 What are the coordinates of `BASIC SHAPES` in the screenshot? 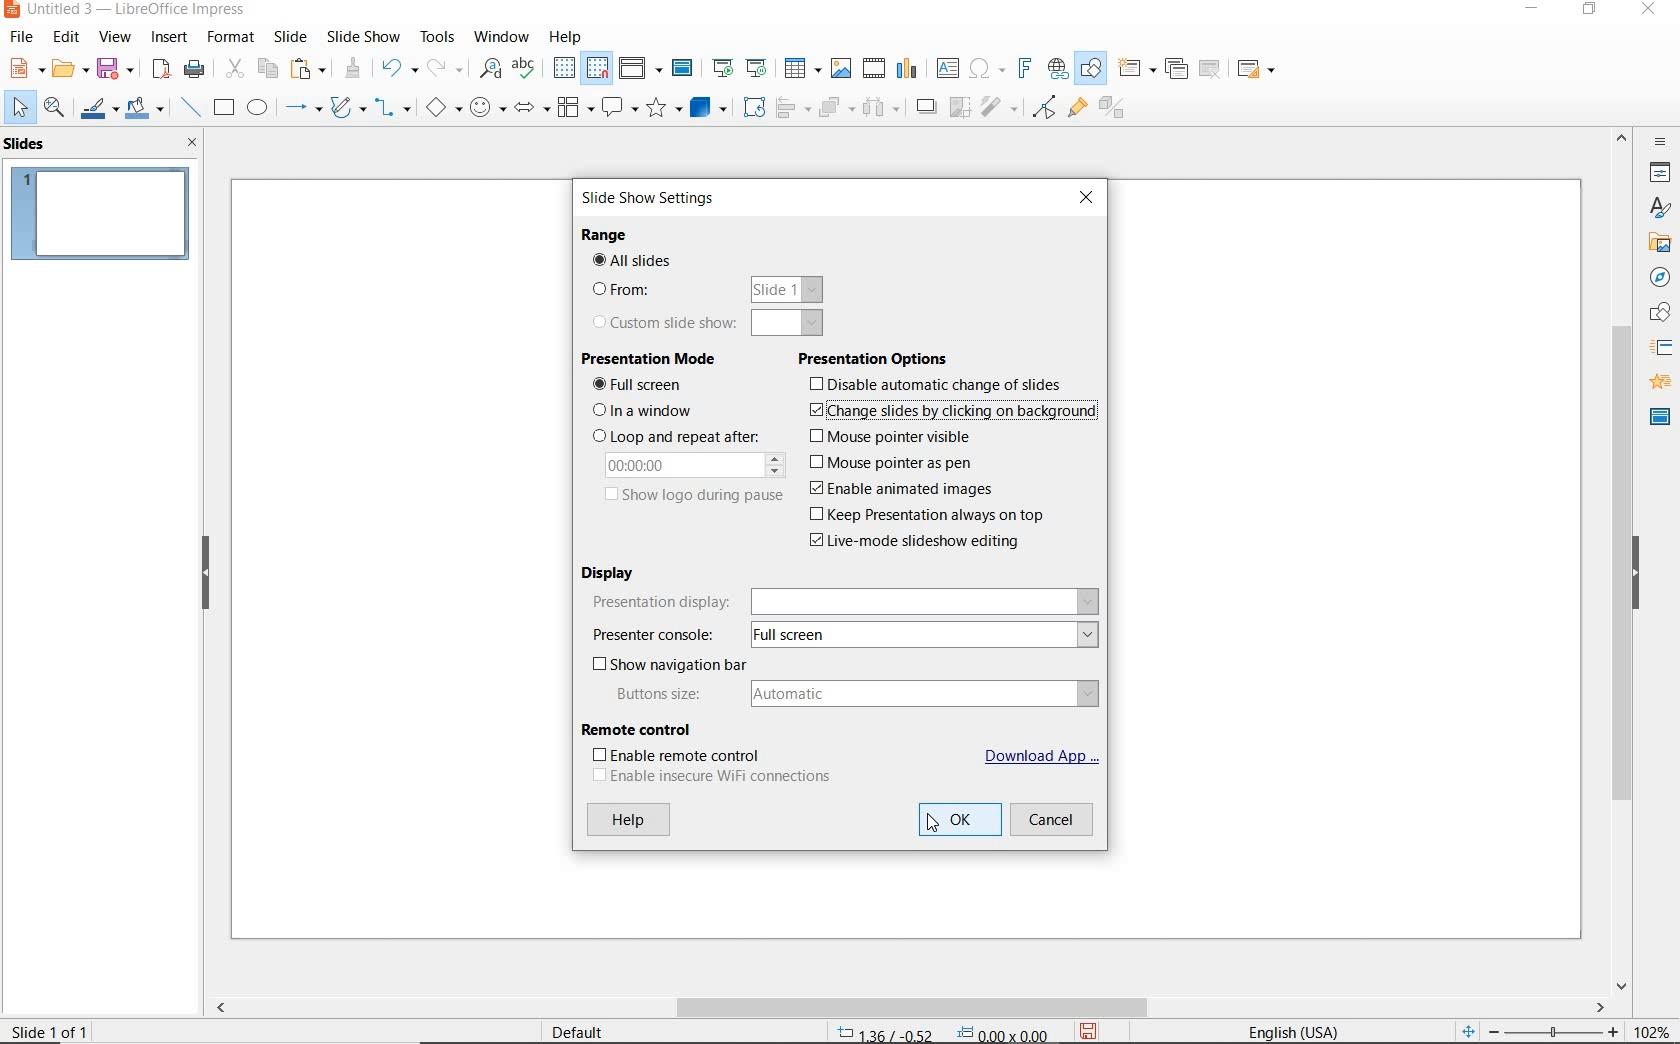 It's located at (442, 109).